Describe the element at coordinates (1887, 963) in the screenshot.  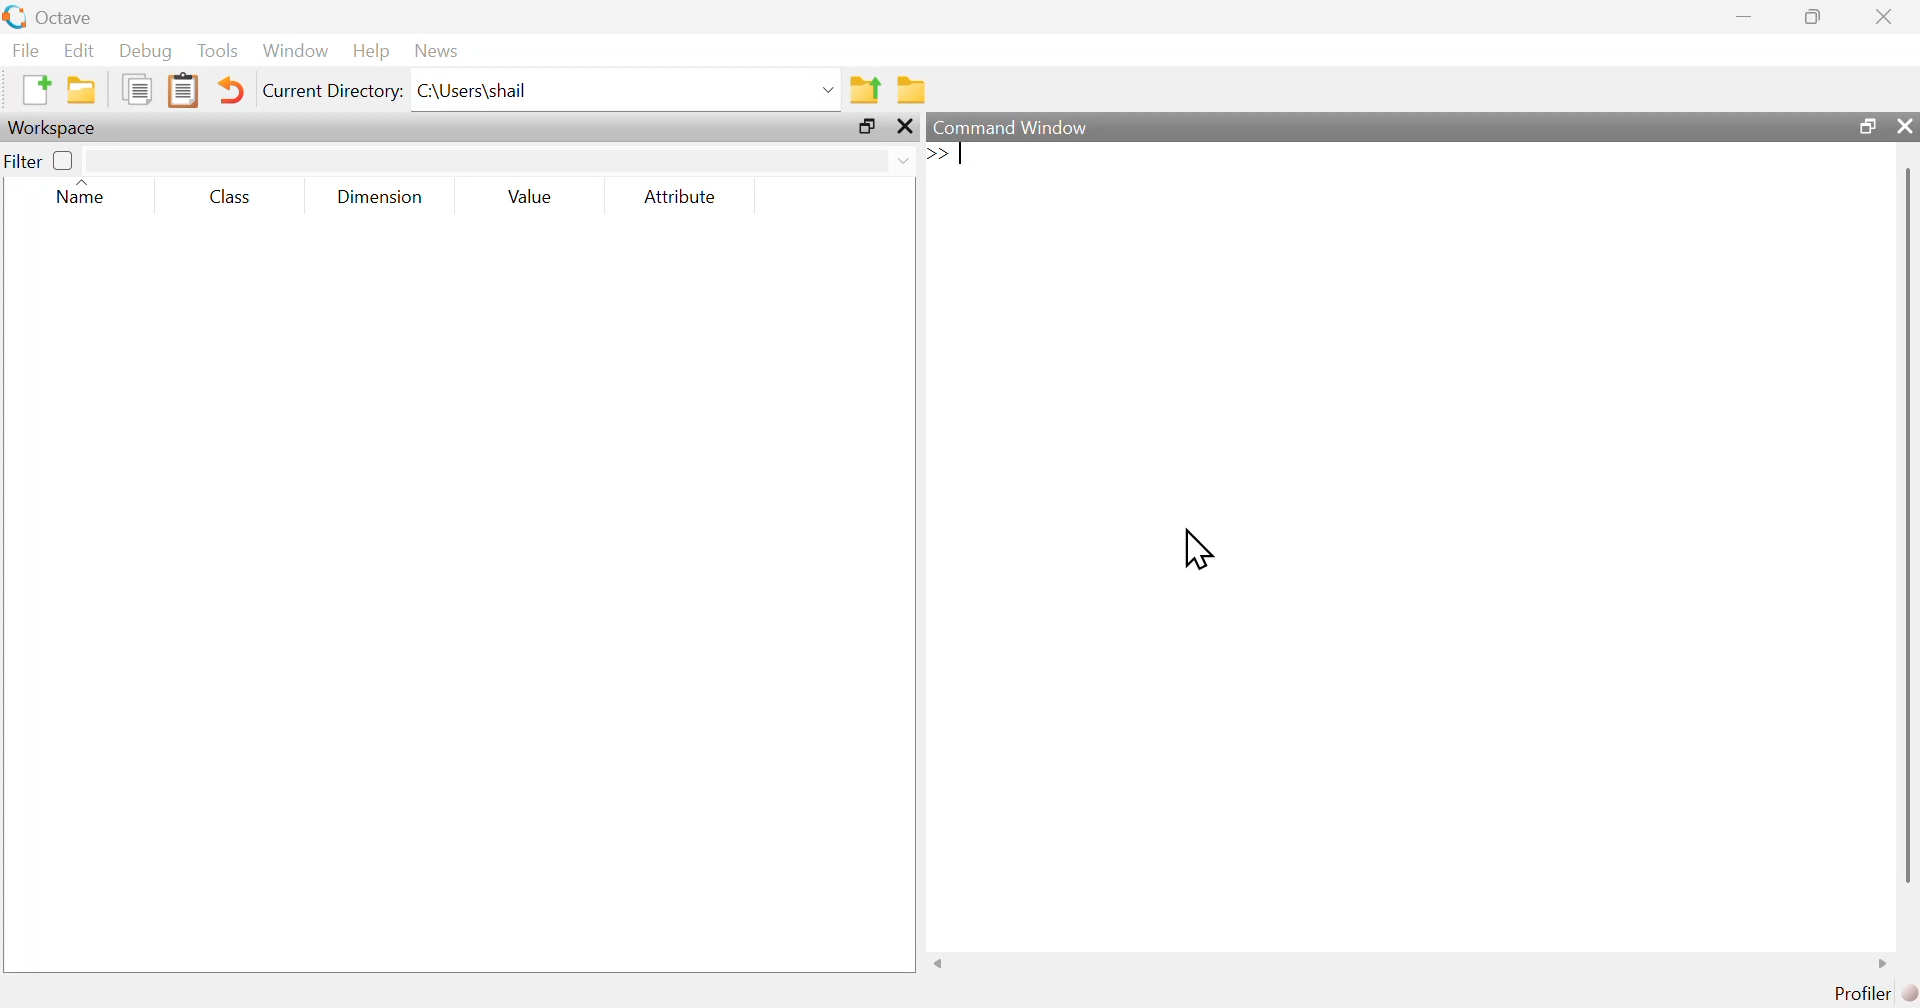
I see `scroll right` at that location.